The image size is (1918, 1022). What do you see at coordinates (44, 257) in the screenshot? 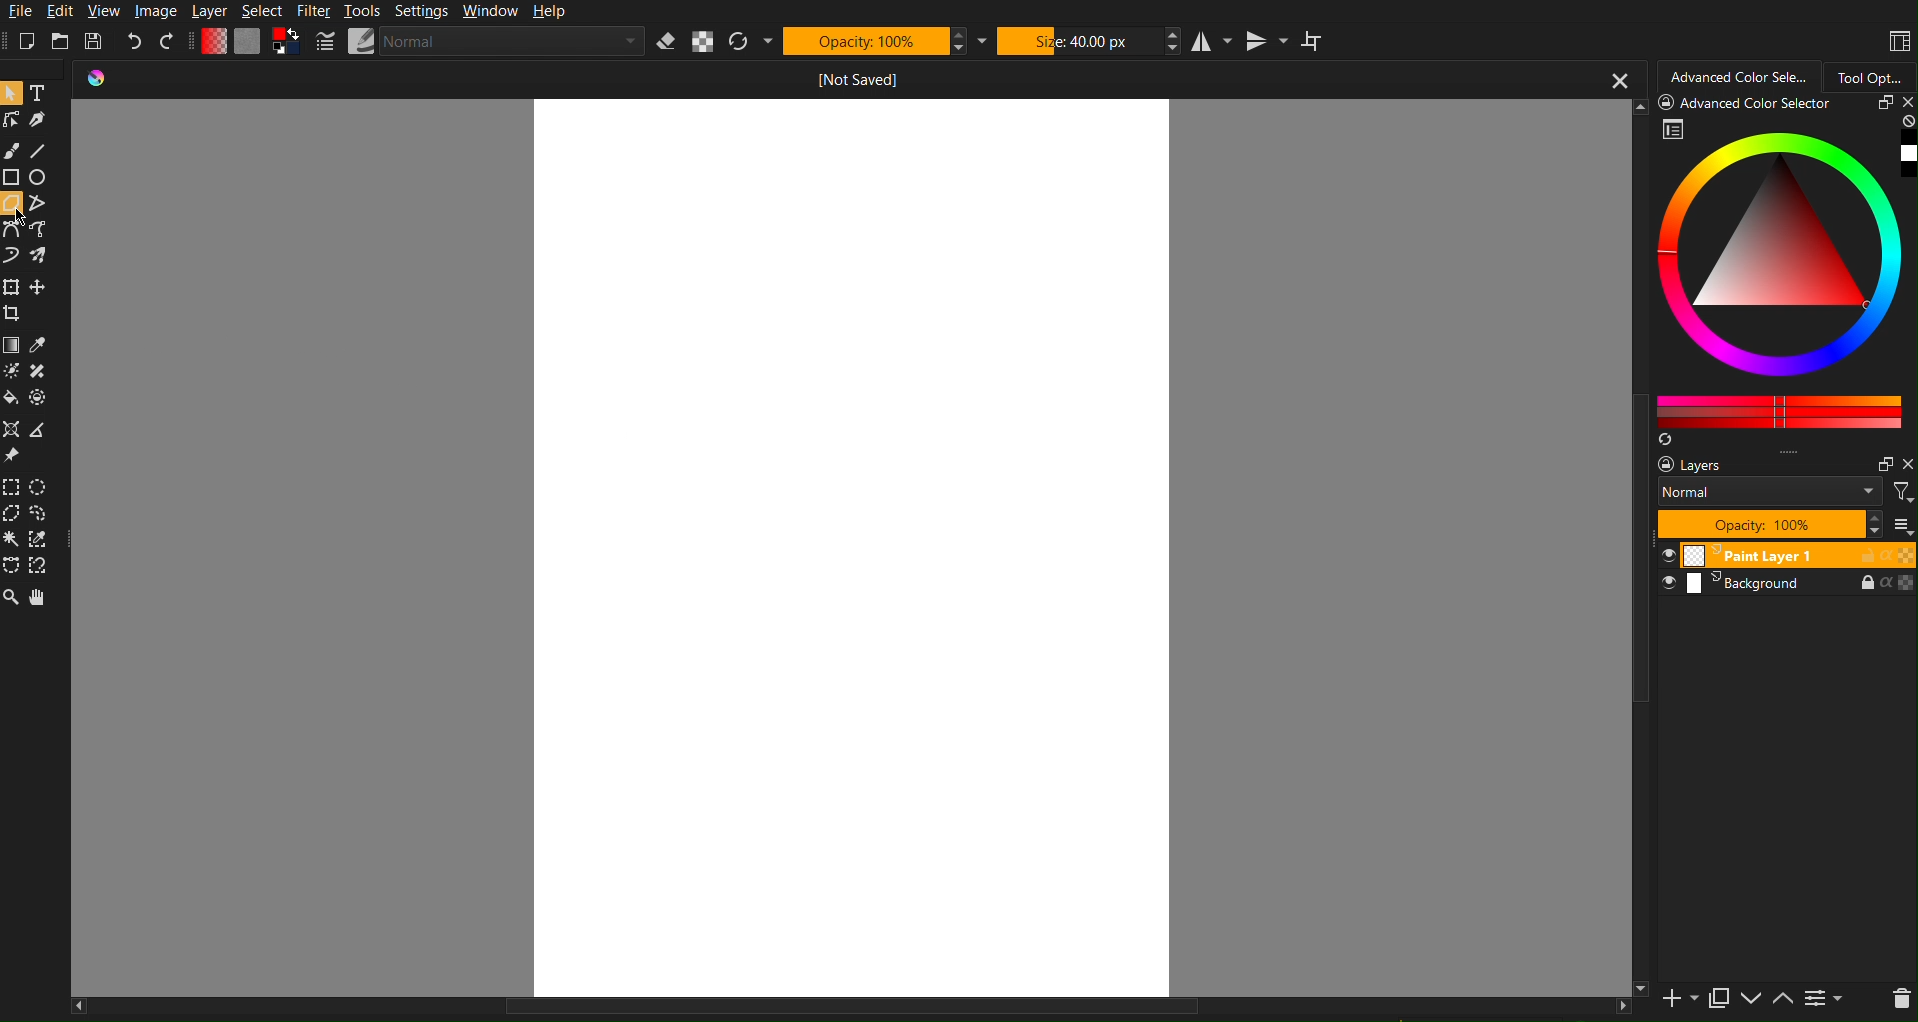
I see `multibrush tool` at bounding box center [44, 257].